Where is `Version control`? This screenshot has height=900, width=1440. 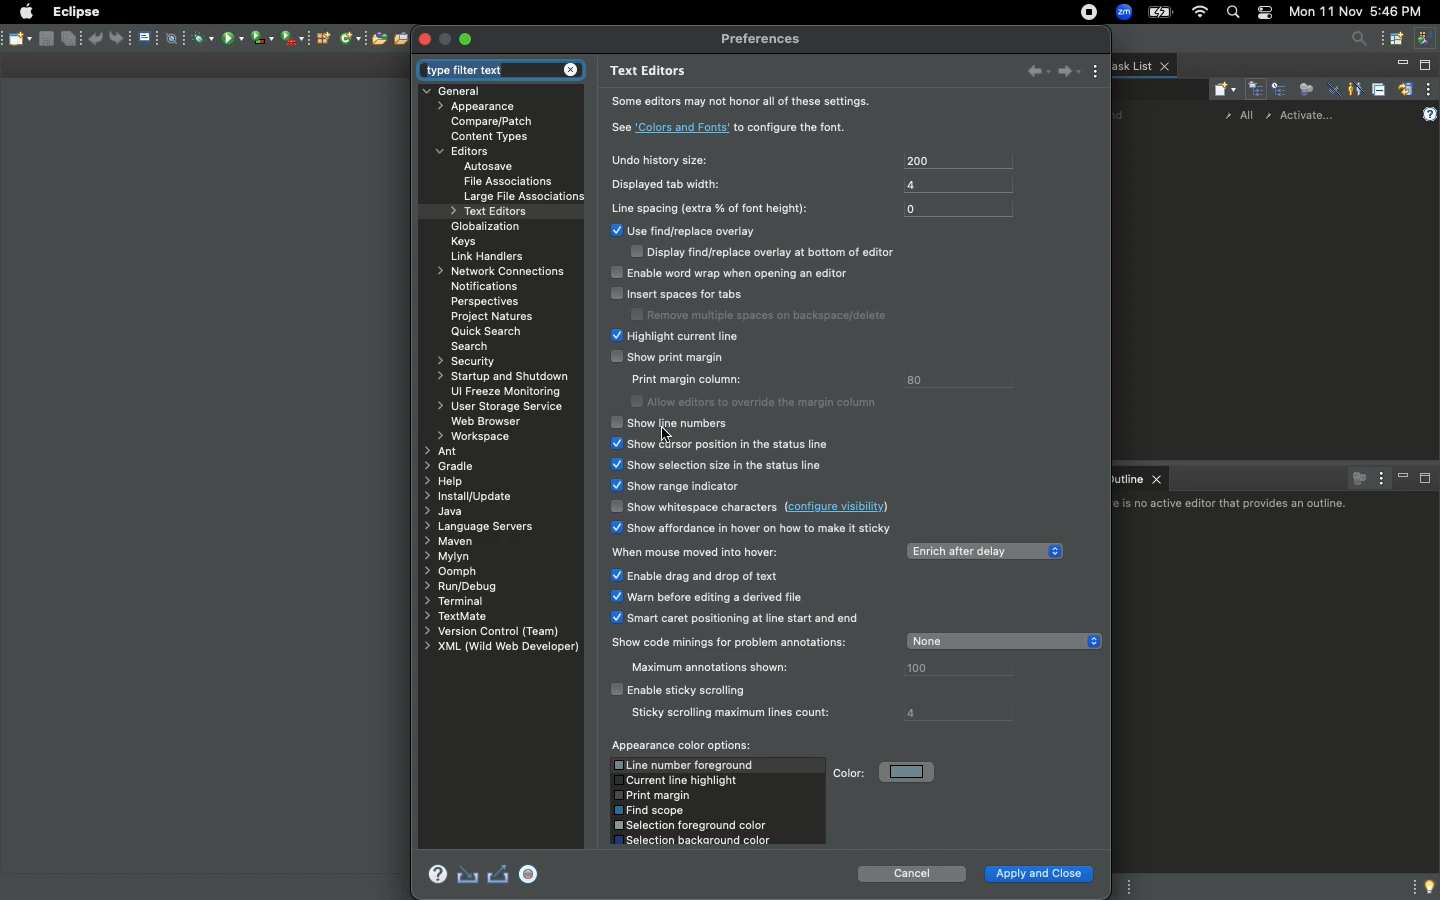 Version control is located at coordinates (492, 631).